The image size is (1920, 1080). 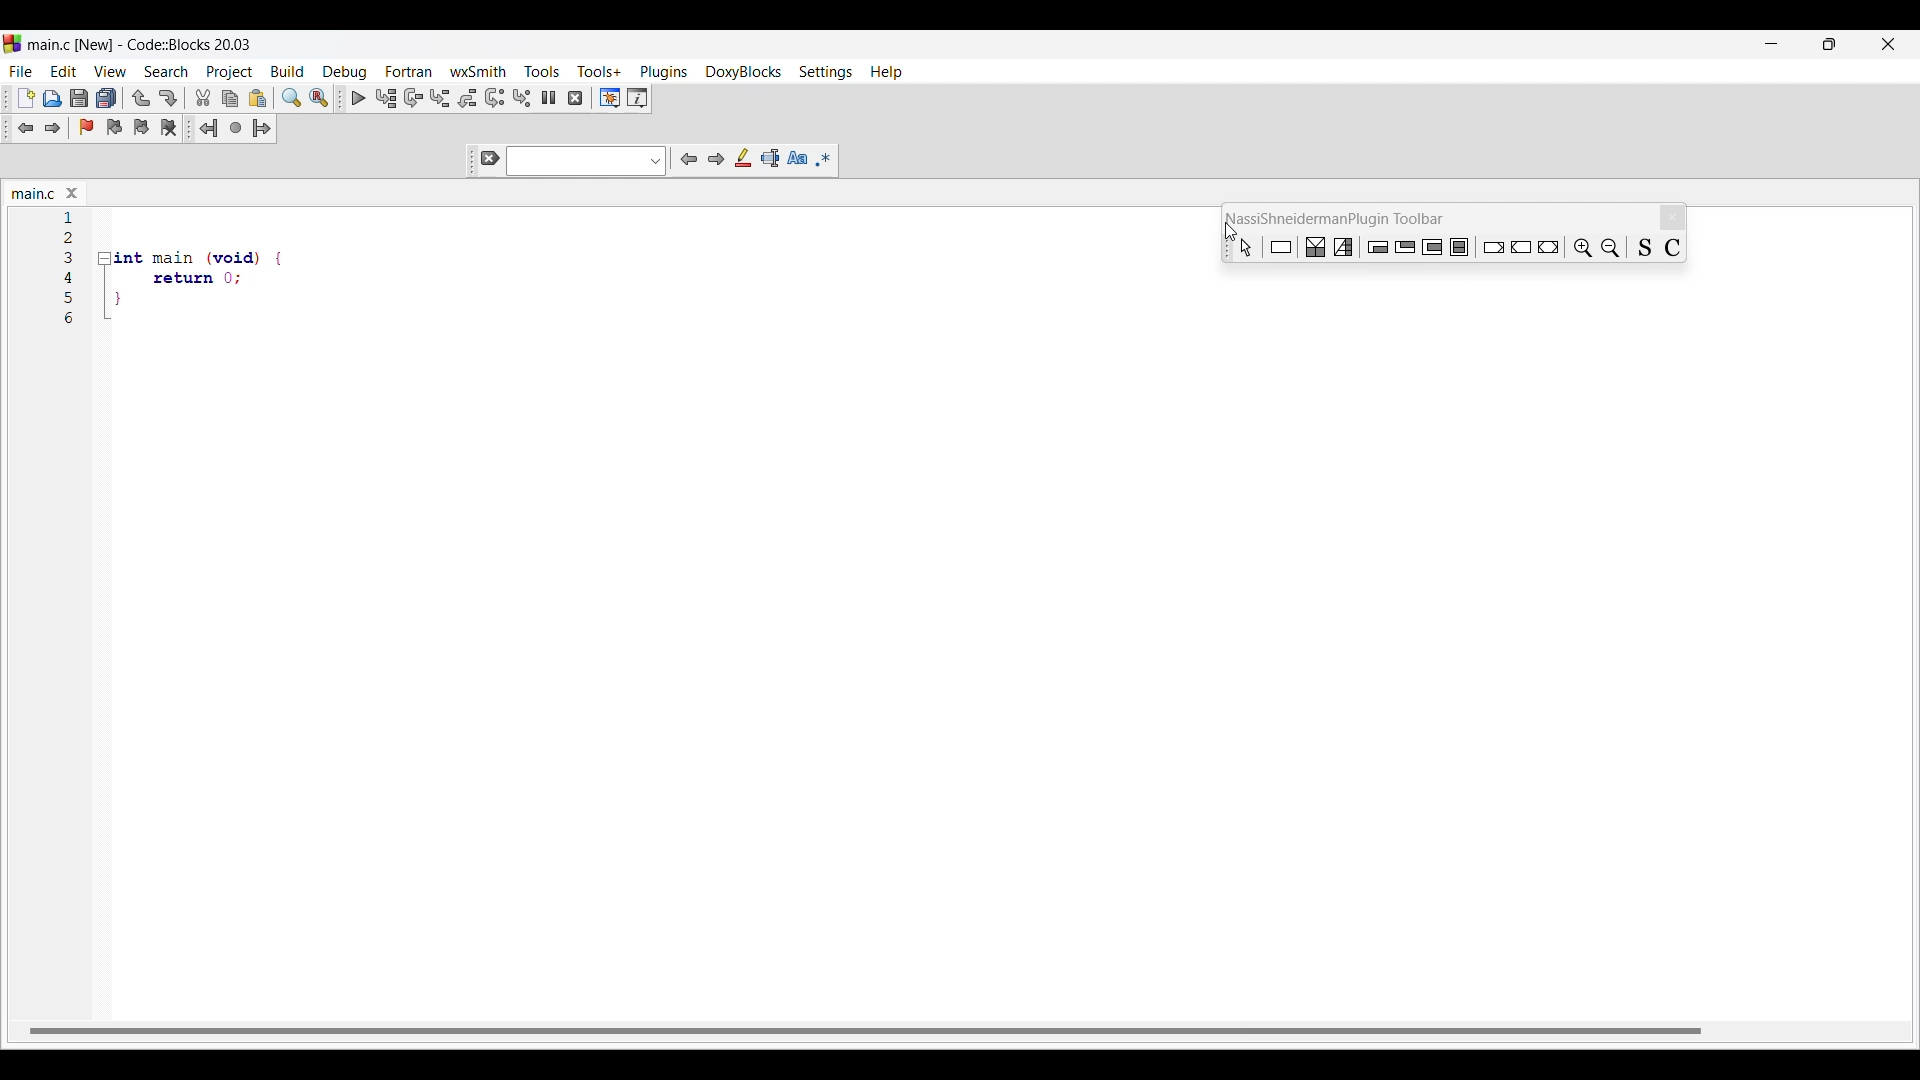 What do you see at coordinates (209, 128) in the screenshot?
I see `Jump back ` at bounding box center [209, 128].